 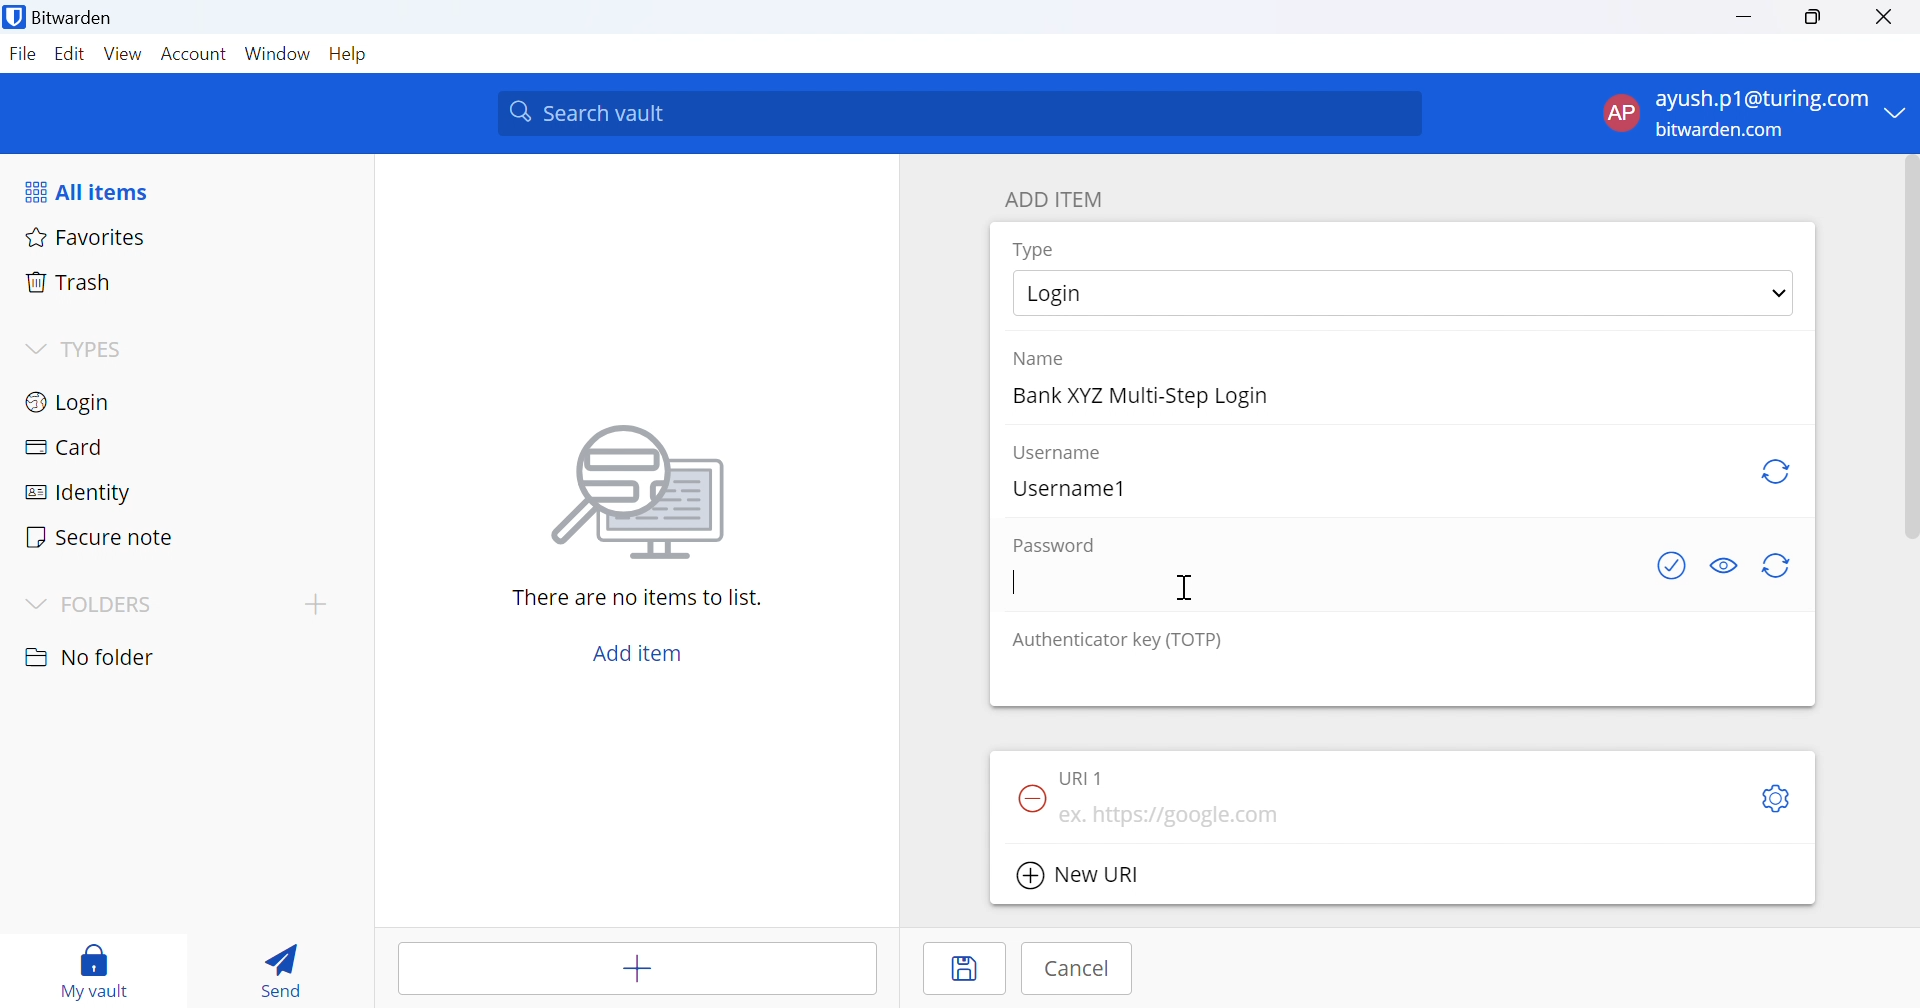 I want to click on Add item, so click(x=639, y=650).